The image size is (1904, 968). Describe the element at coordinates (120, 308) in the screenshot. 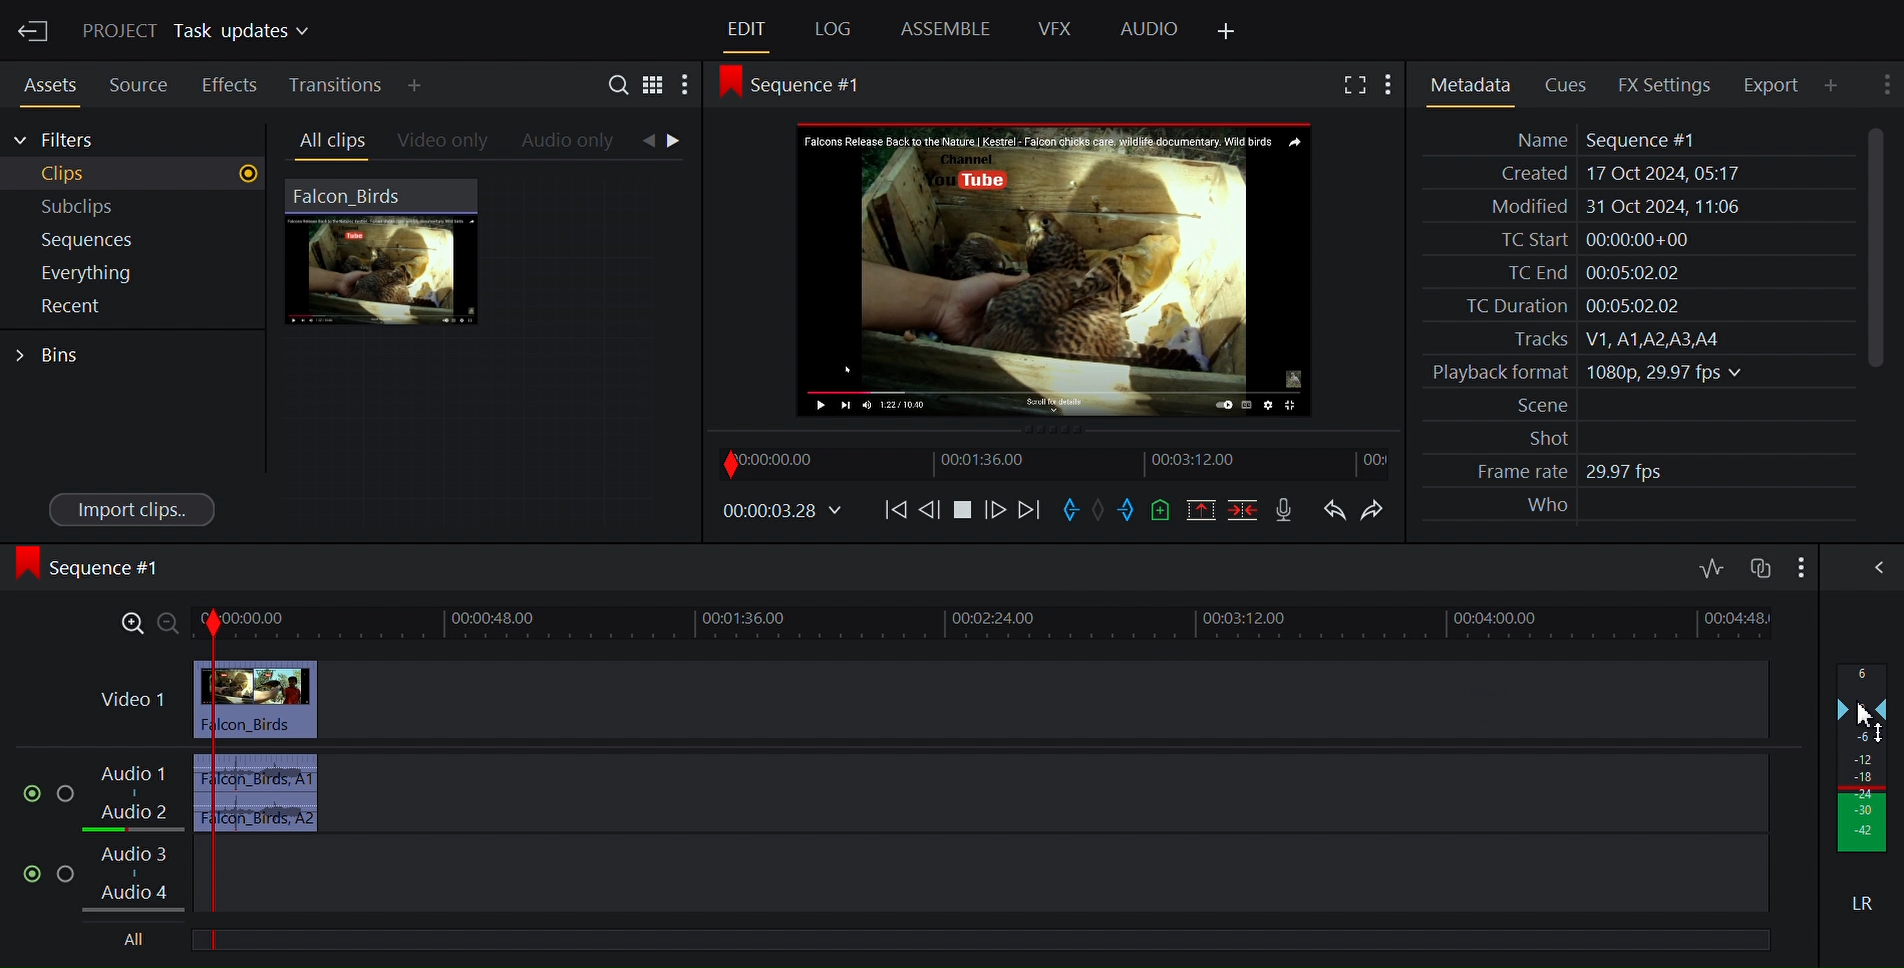

I see `Recent` at that location.